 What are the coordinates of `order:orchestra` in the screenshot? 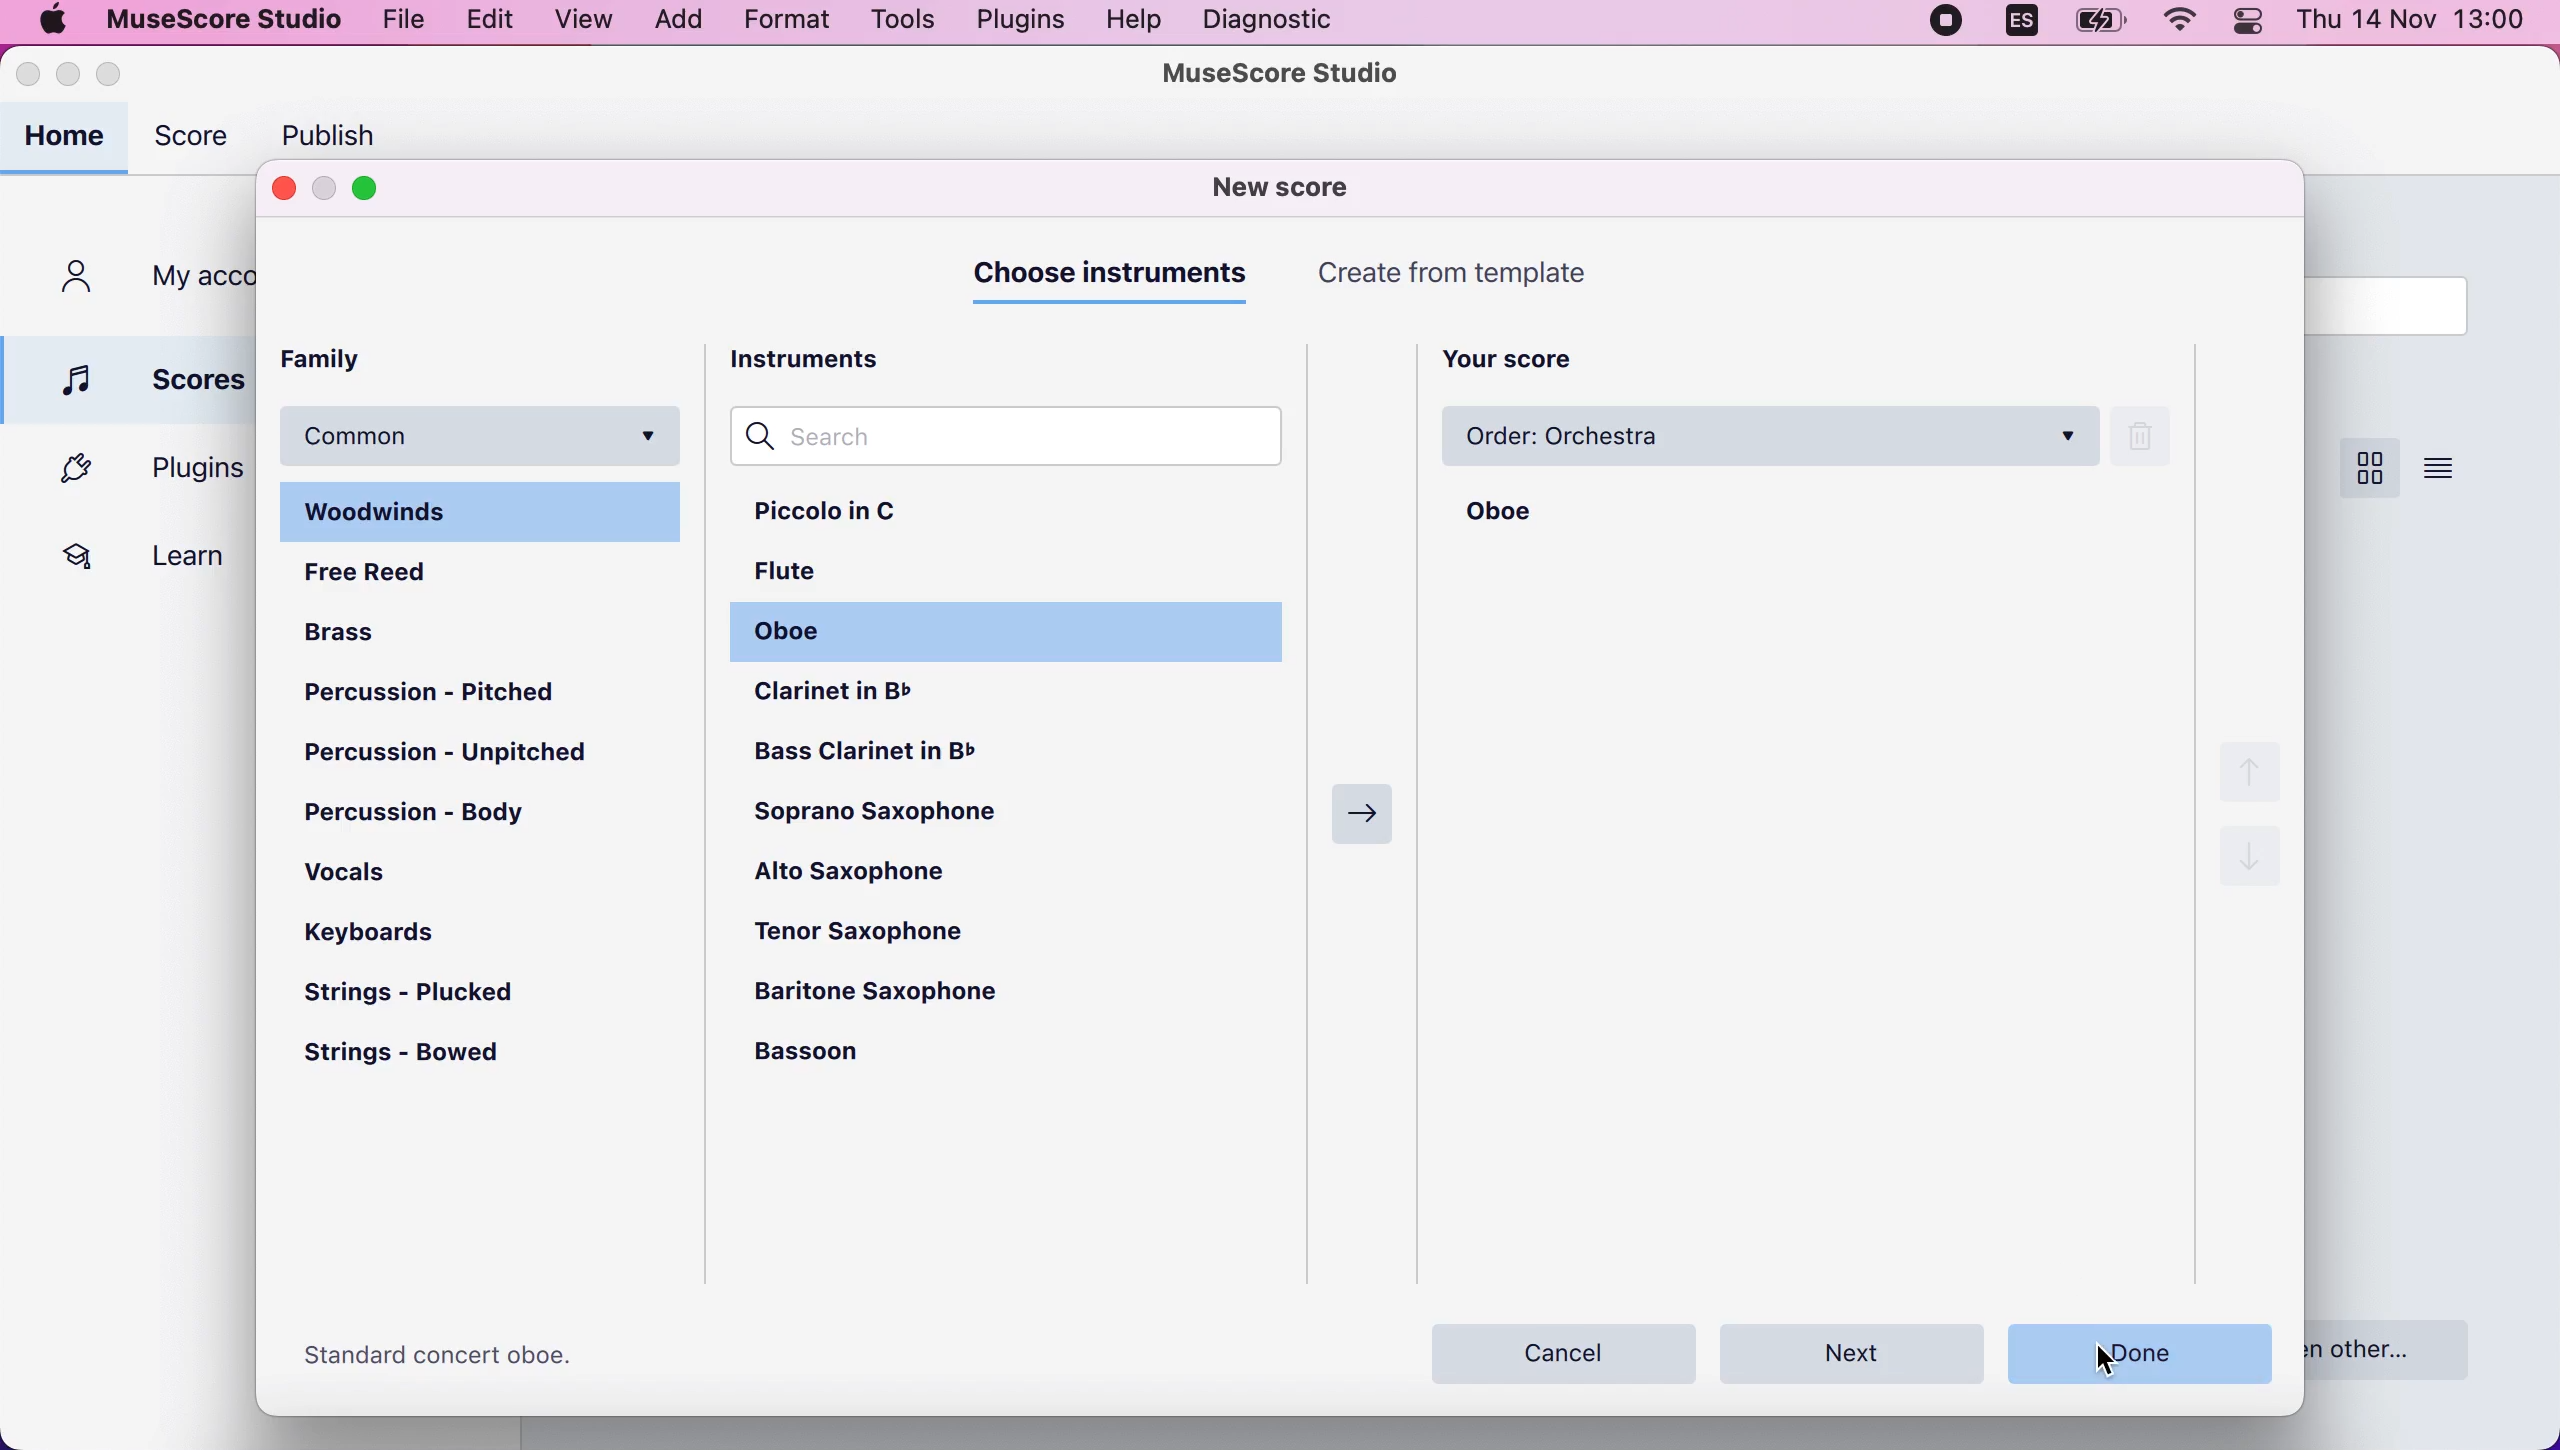 It's located at (1771, 436).